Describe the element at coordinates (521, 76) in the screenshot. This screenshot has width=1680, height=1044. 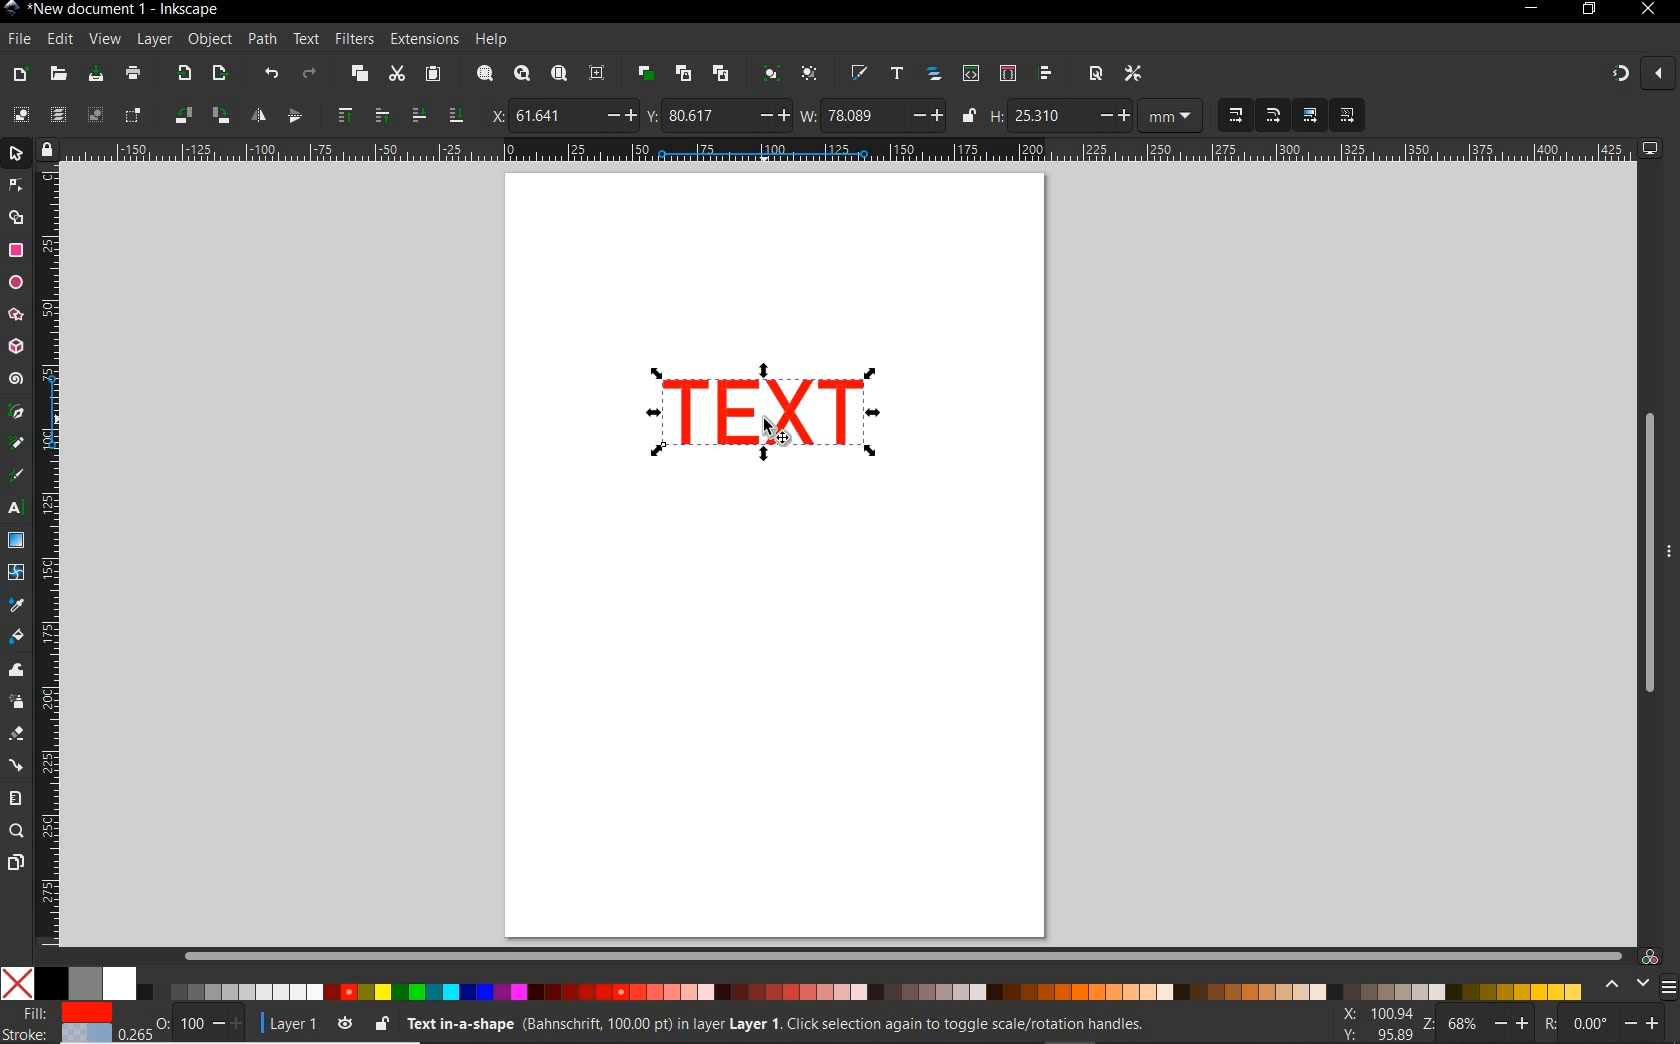
I see `zoom drawing` at that location.